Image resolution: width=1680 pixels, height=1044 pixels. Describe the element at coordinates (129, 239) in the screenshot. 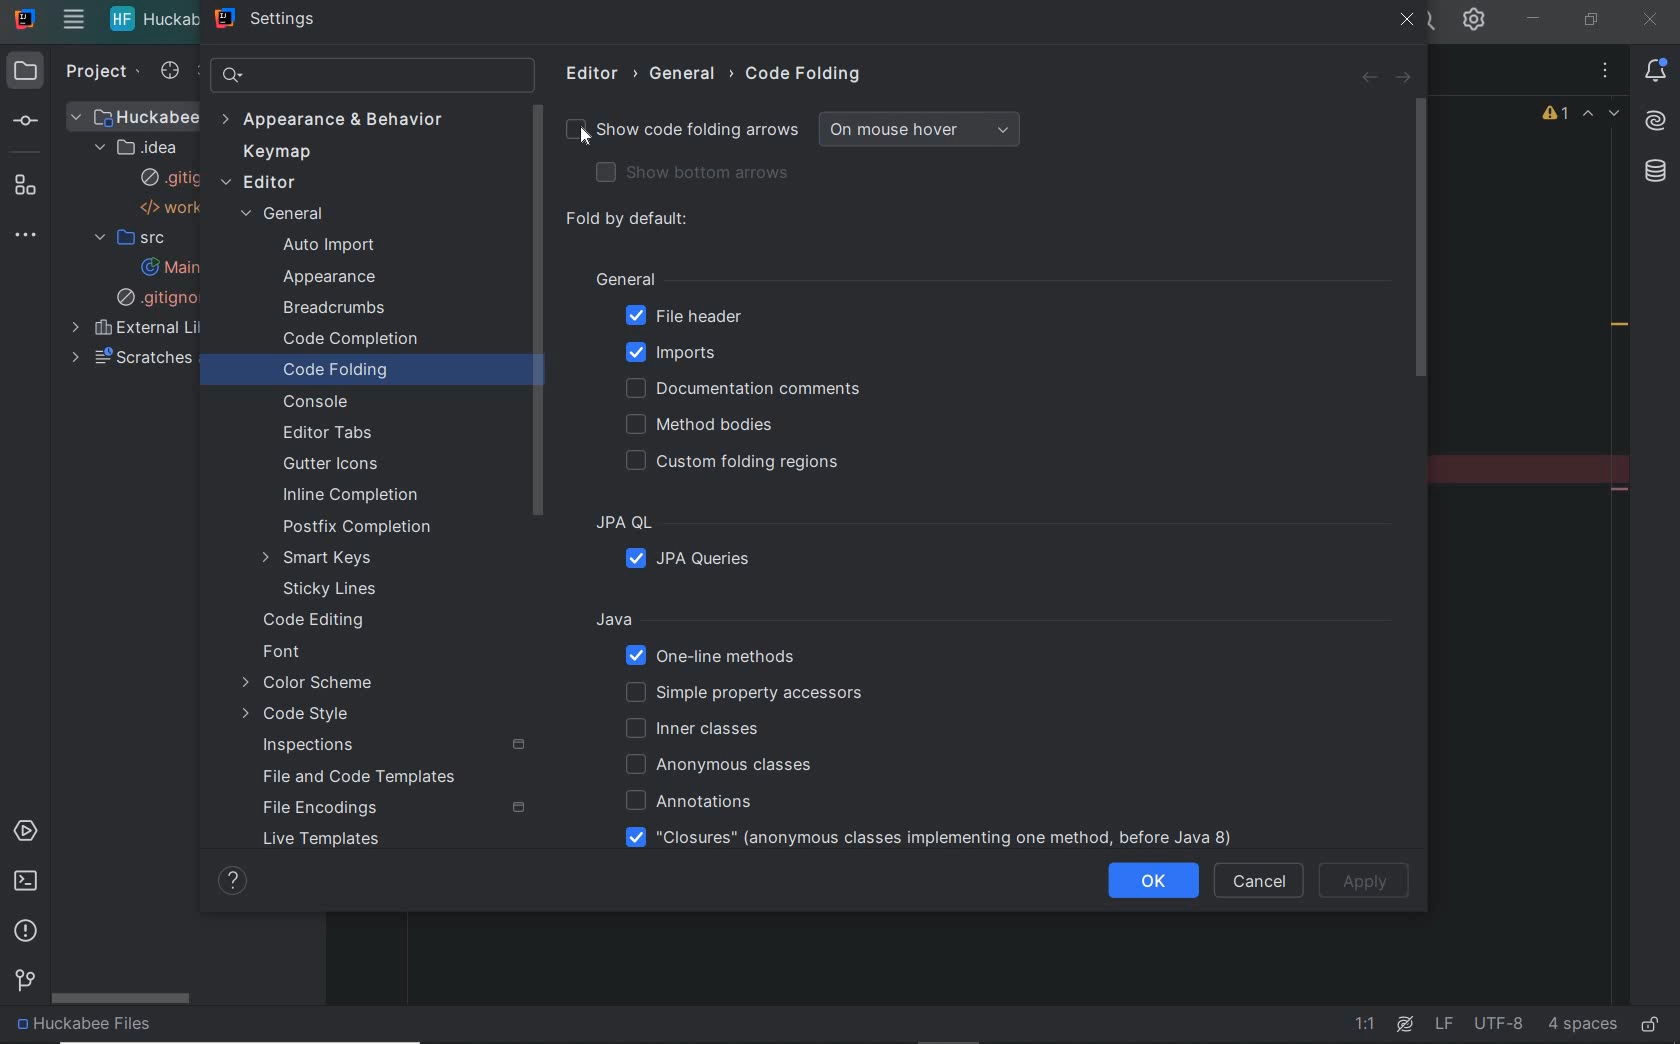

I see `src` at that location.